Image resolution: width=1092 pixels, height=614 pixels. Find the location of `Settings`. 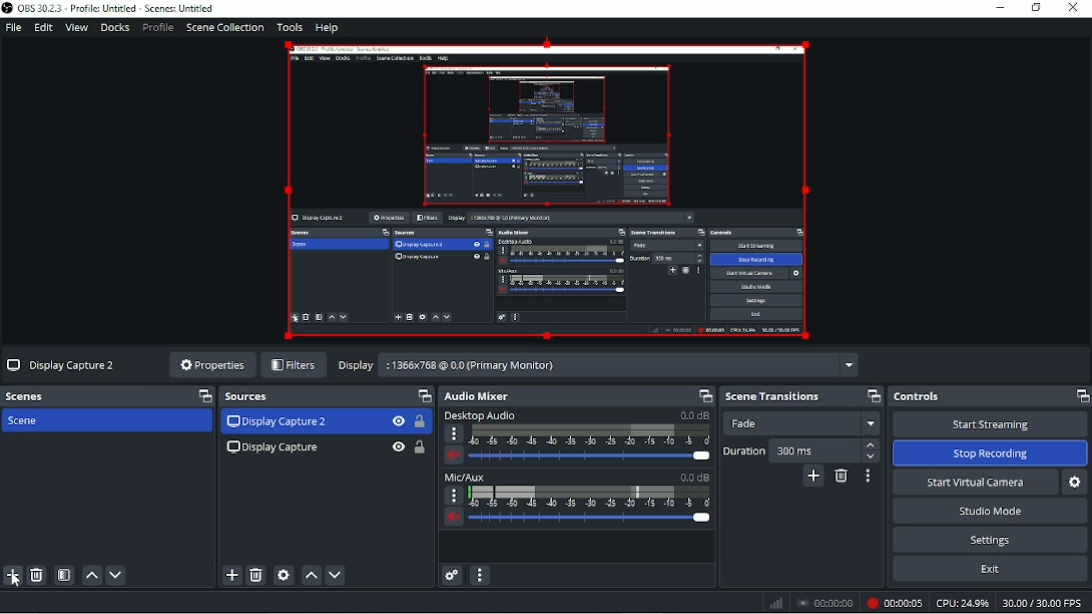

Settings is located at coordinates (994, 541).